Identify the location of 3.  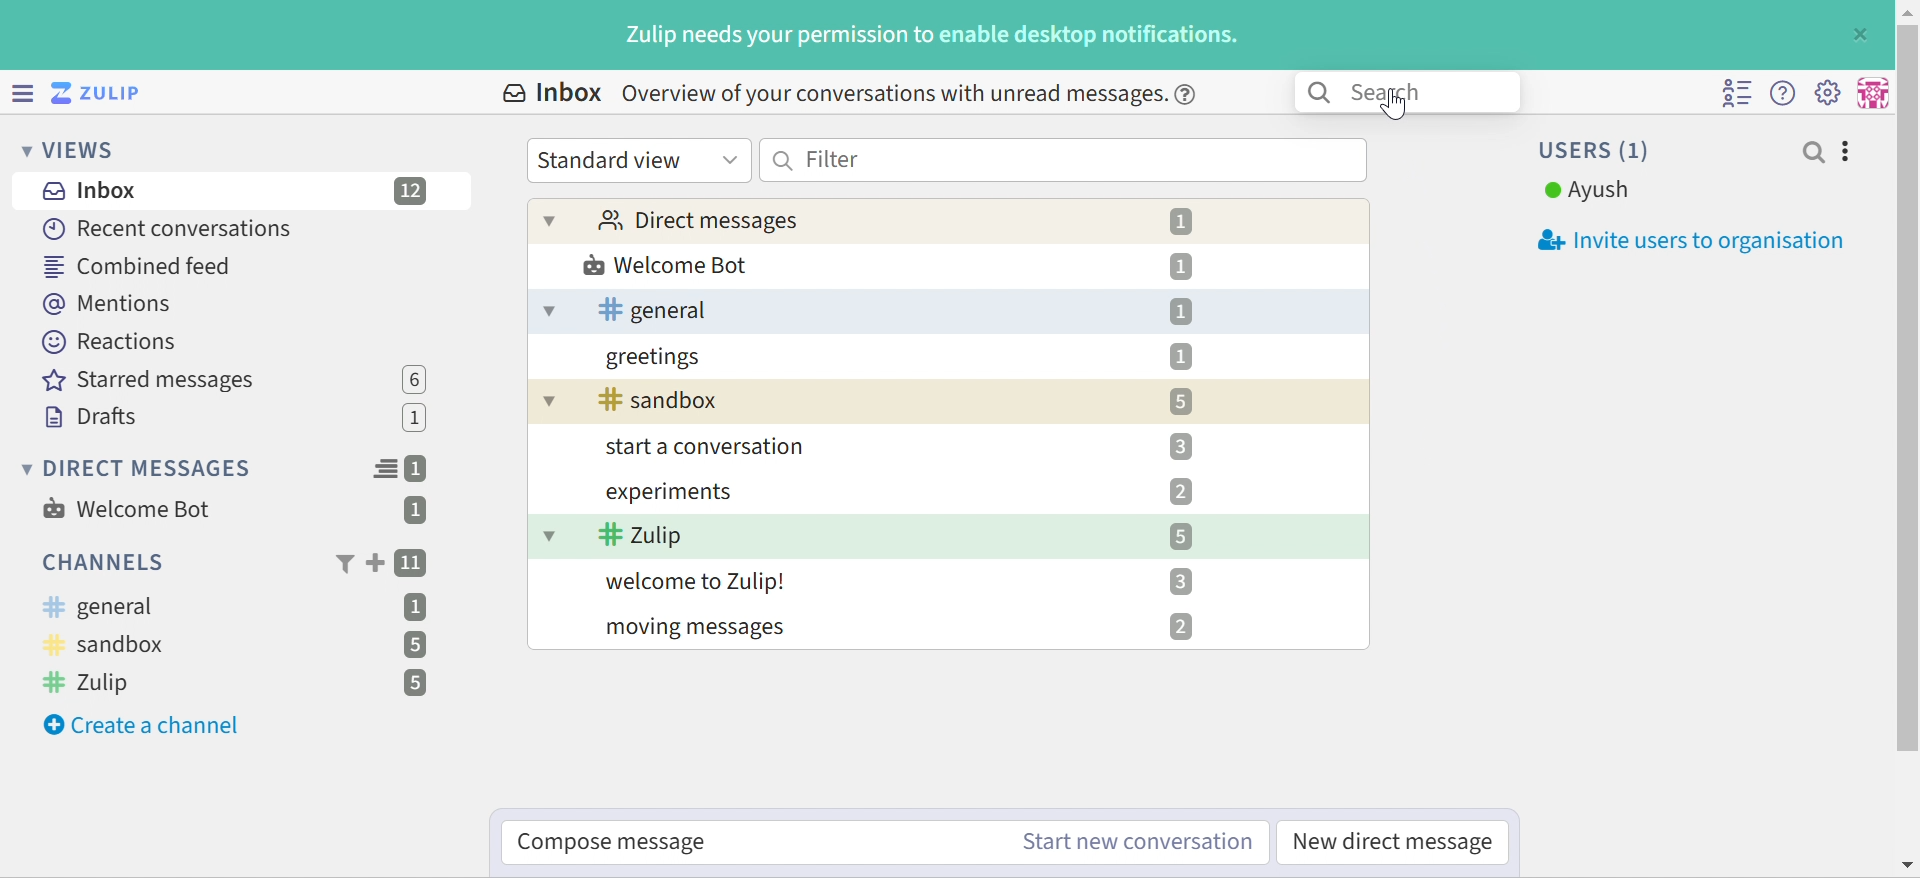
(1182, 446).